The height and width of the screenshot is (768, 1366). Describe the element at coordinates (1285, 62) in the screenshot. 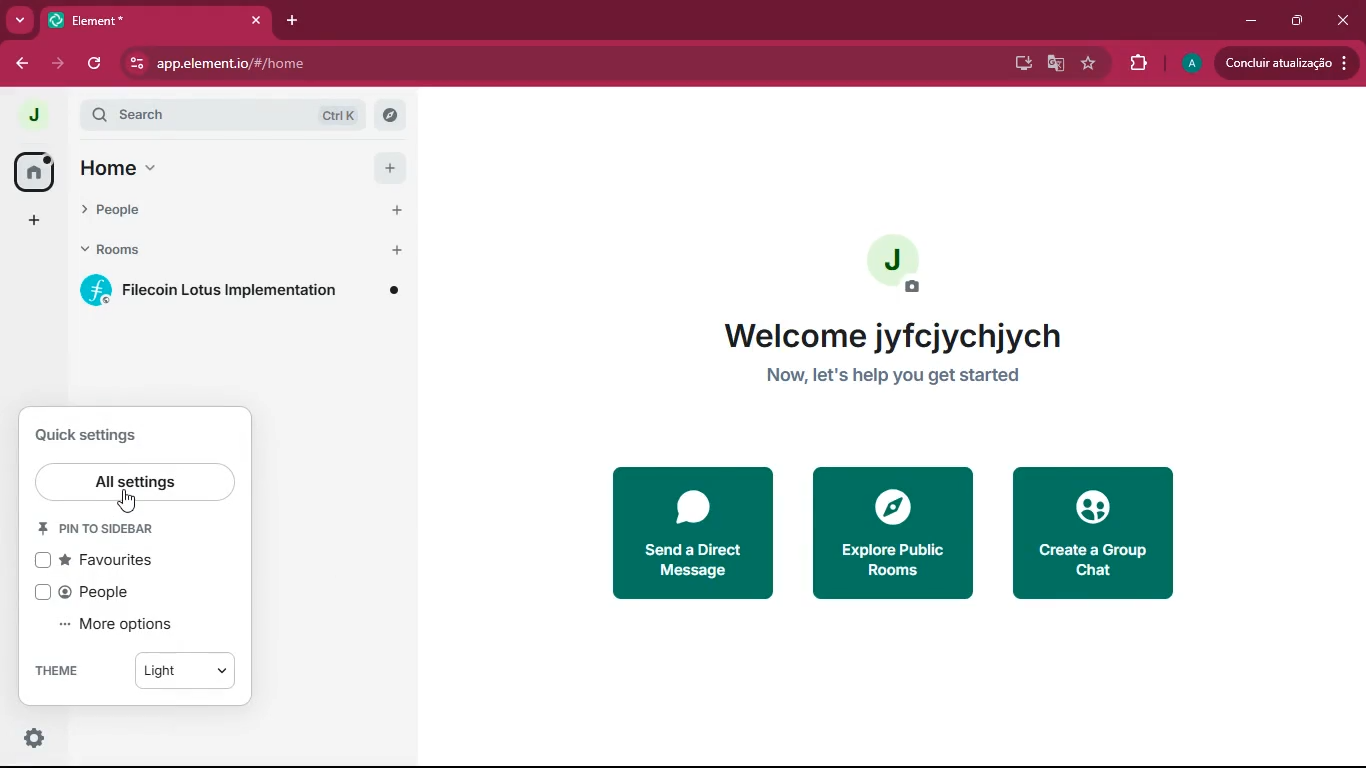

I see `update` at that location.